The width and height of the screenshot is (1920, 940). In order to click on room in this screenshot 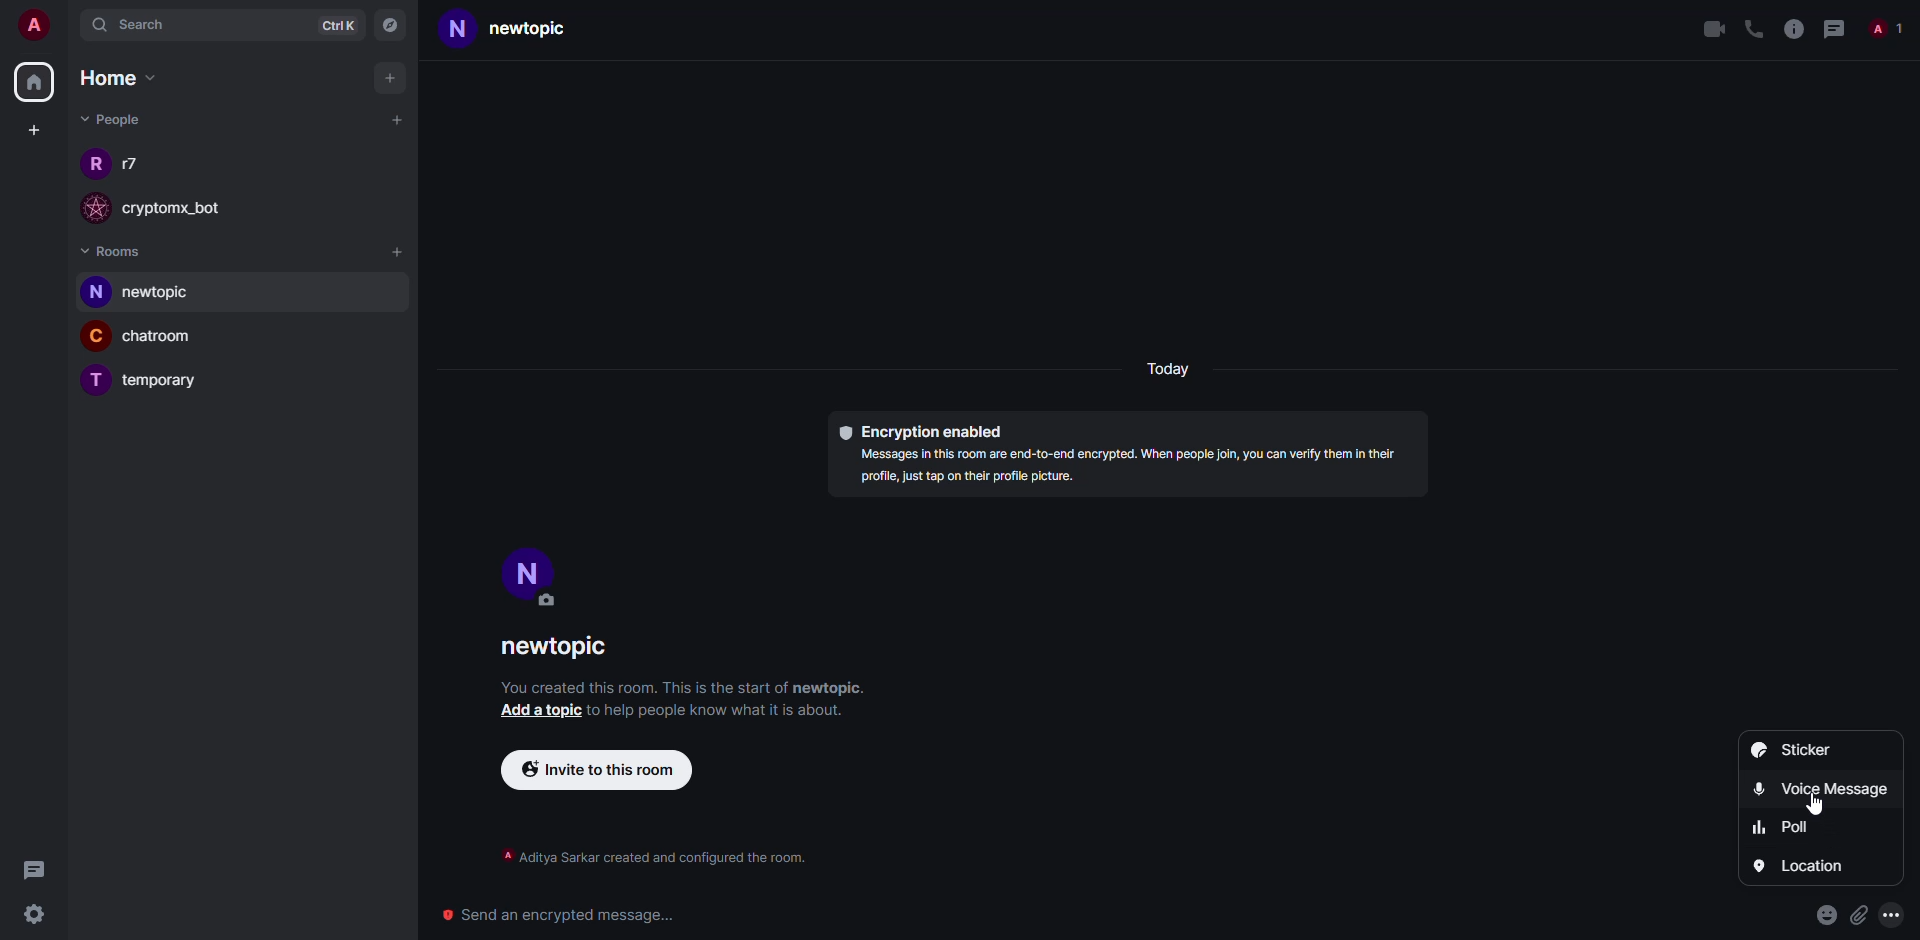, I will do `click(545, 30)`.